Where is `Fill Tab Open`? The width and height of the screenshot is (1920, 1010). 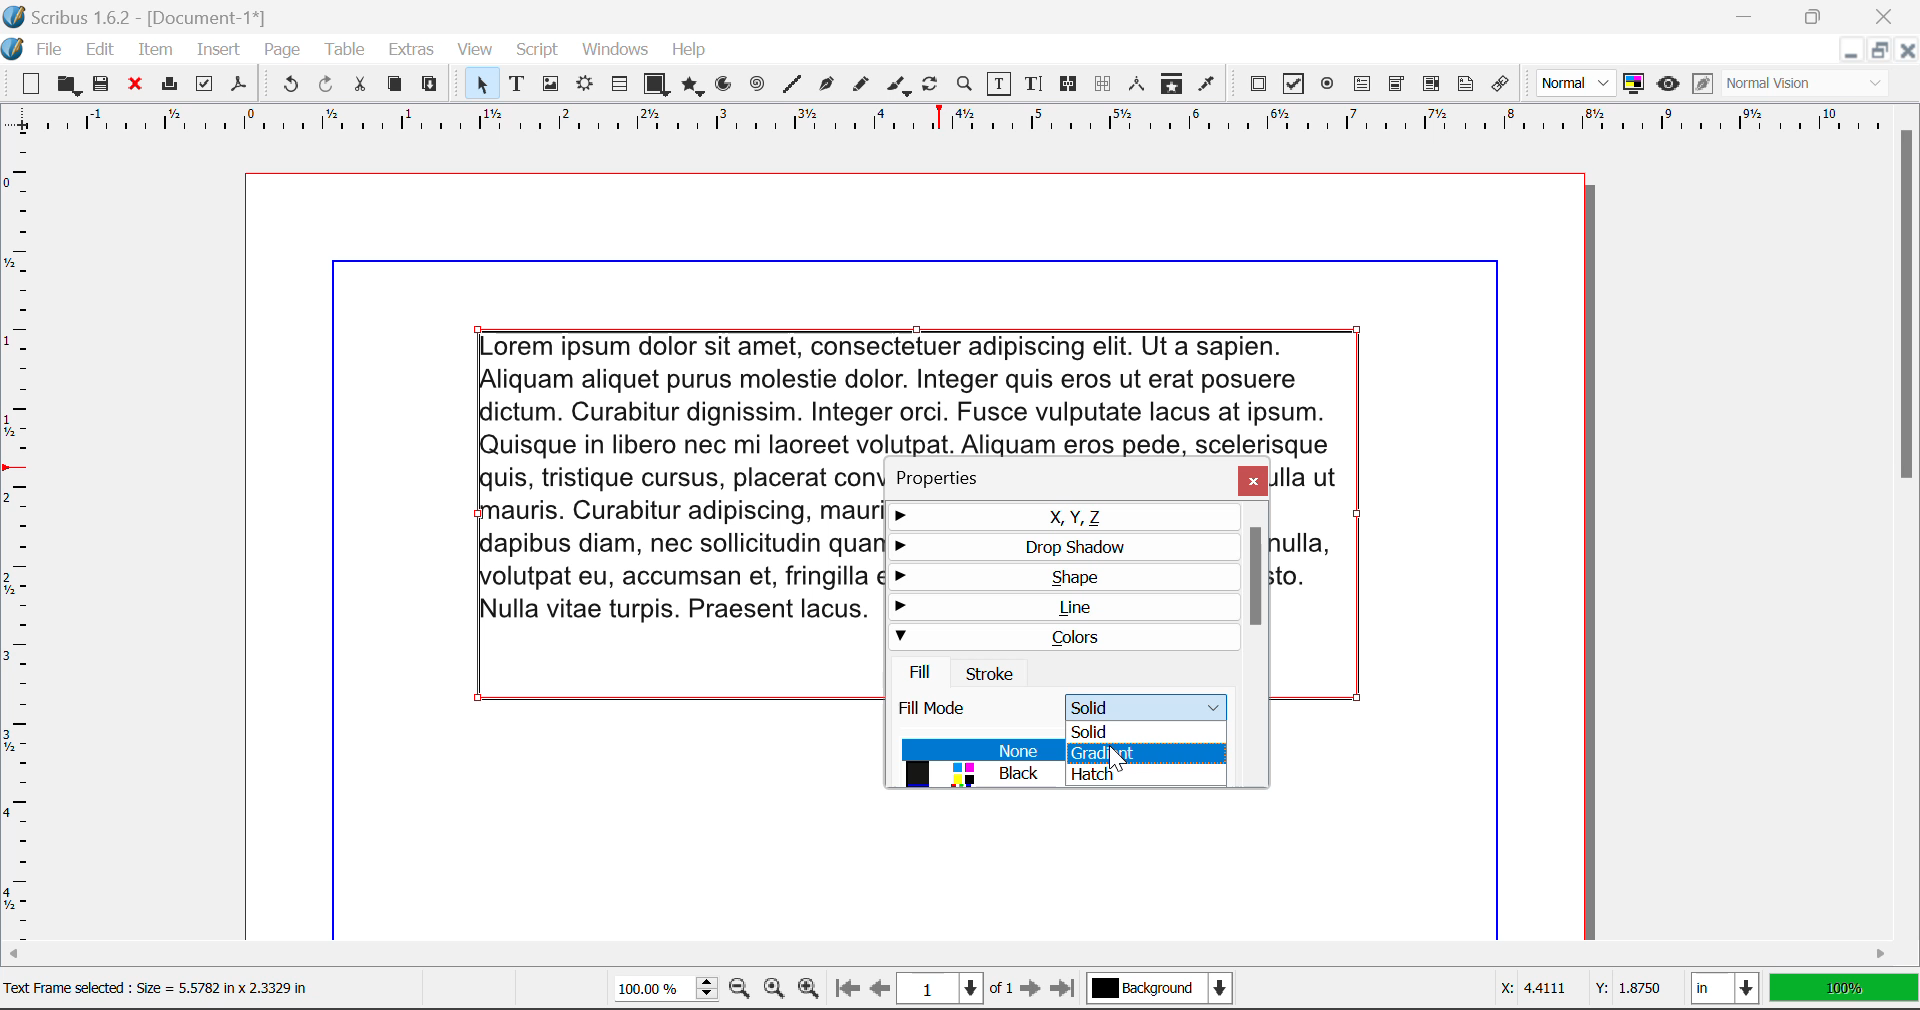
Fill Tab Open is located at coordinates (923, 671).